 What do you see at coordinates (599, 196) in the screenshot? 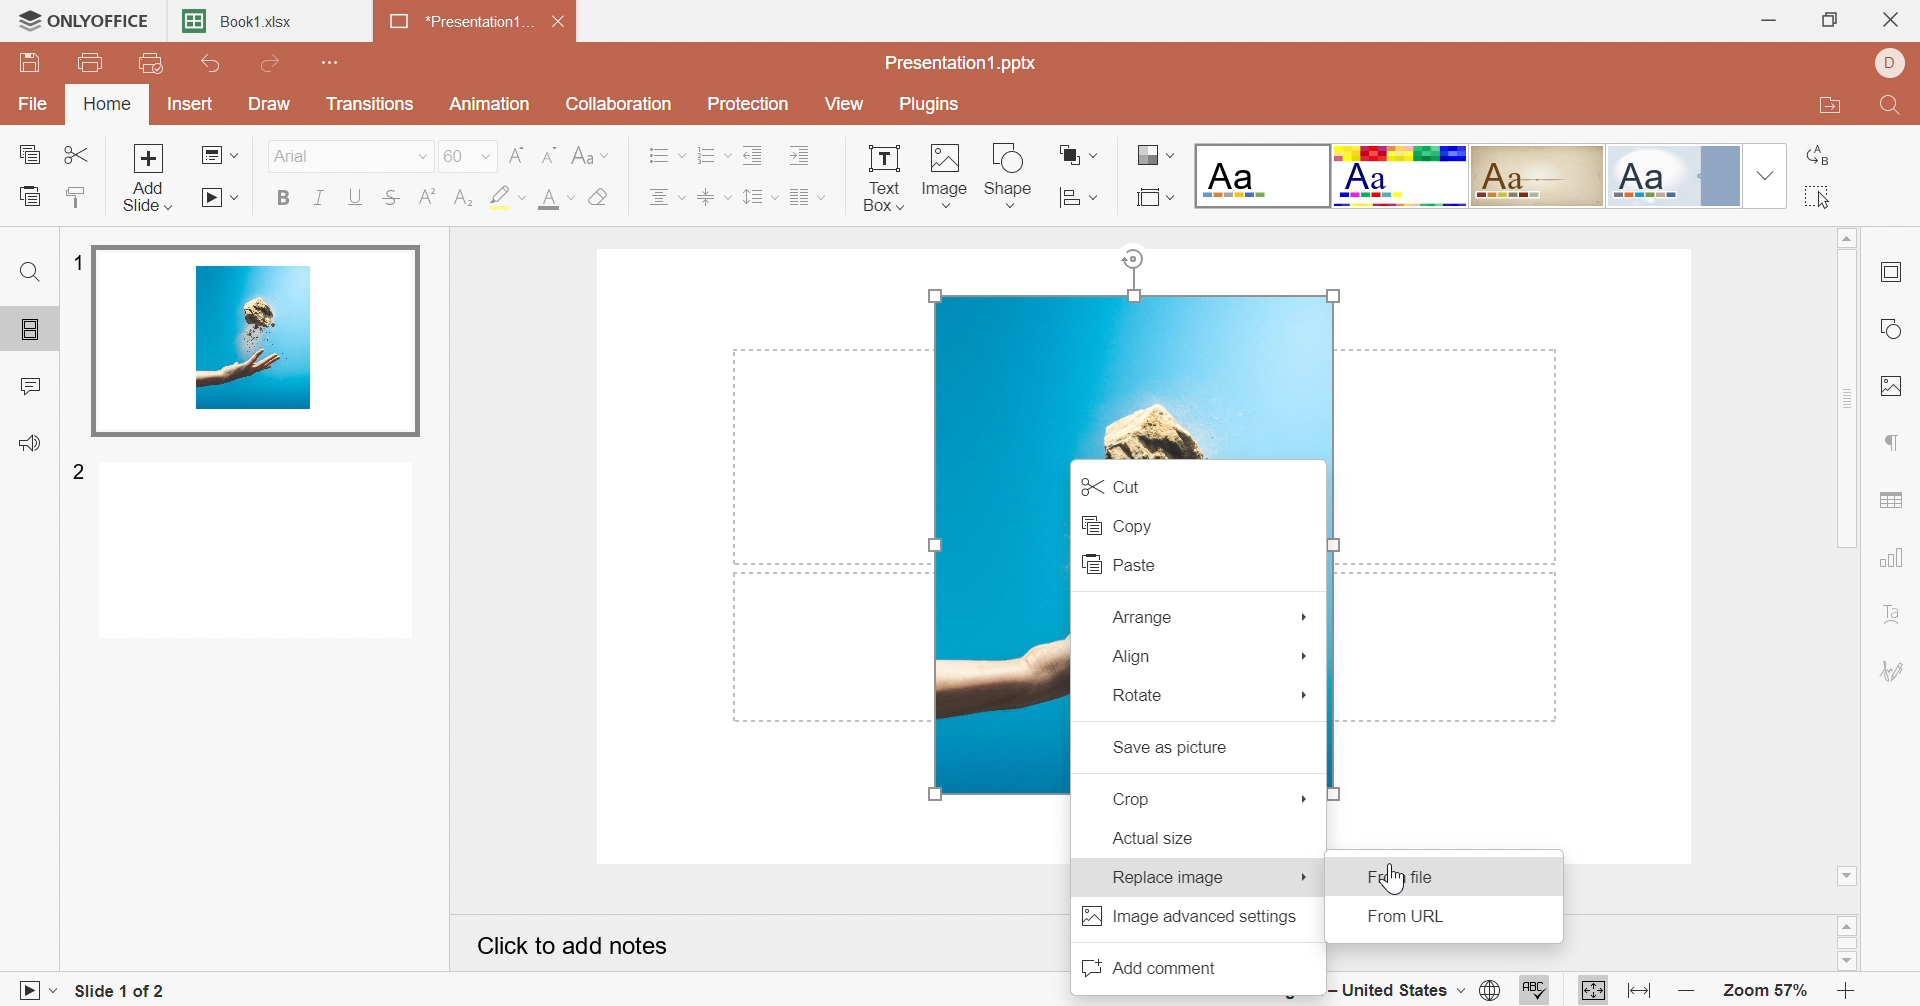
I see `Clear style` at bounding box center [599, 196].